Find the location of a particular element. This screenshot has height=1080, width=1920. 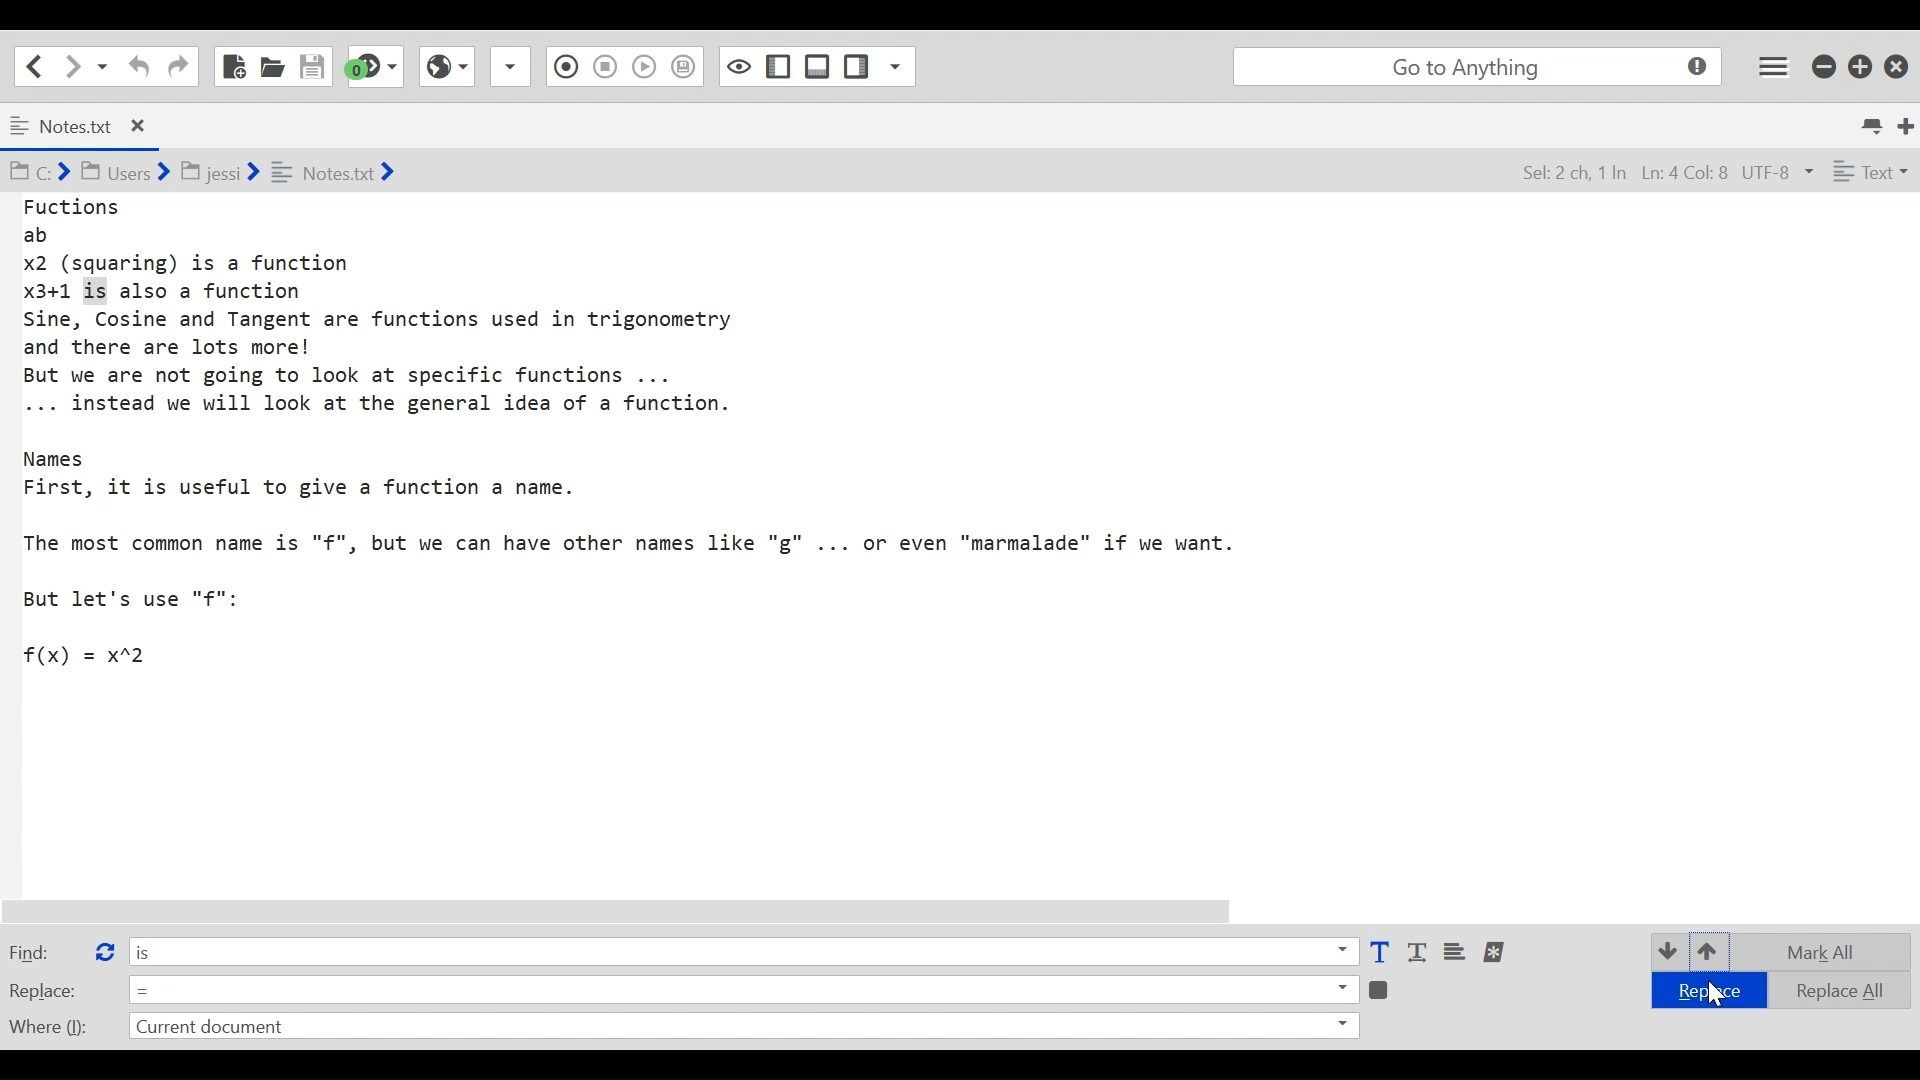

Show/Hide Left Pane is located at coordinates (818, 66).